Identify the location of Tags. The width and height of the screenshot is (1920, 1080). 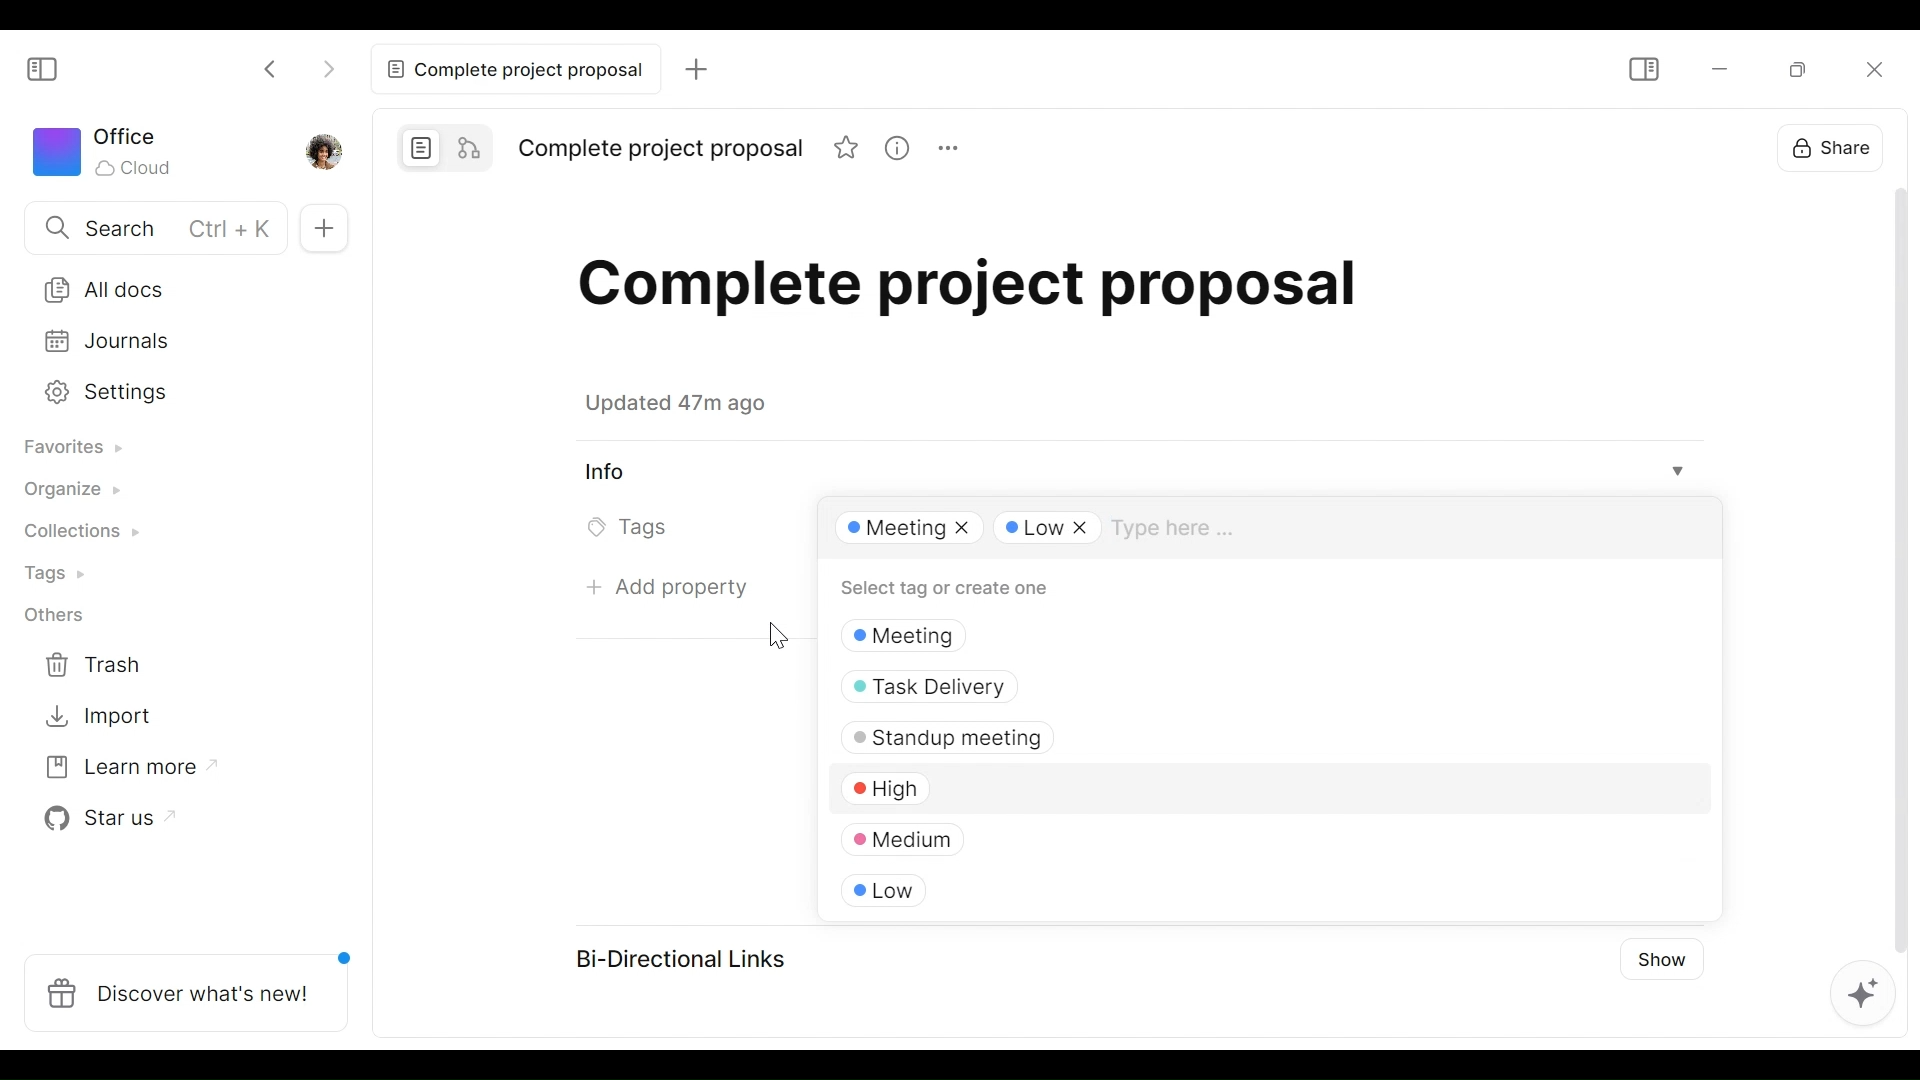
(62, 574).